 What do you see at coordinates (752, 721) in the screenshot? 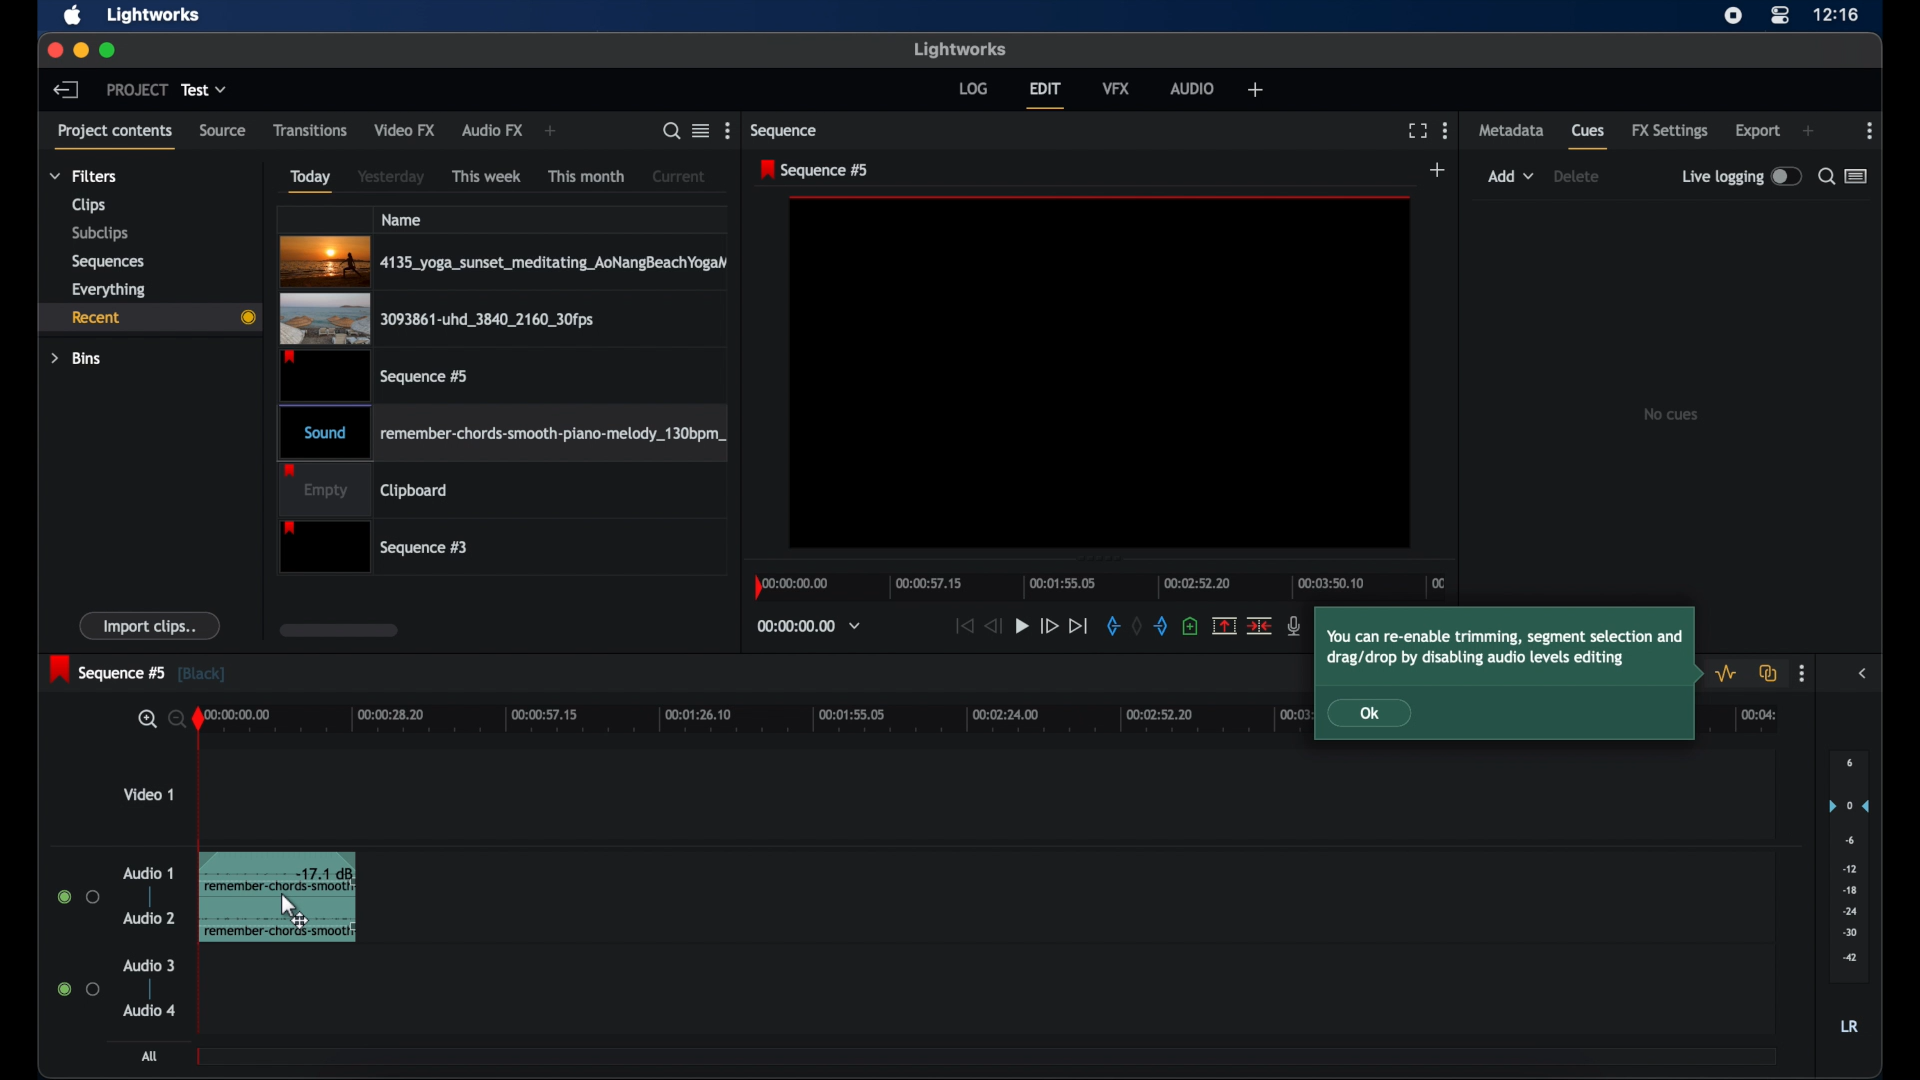
I see `timeline scale` at bounding box center [752, 721].